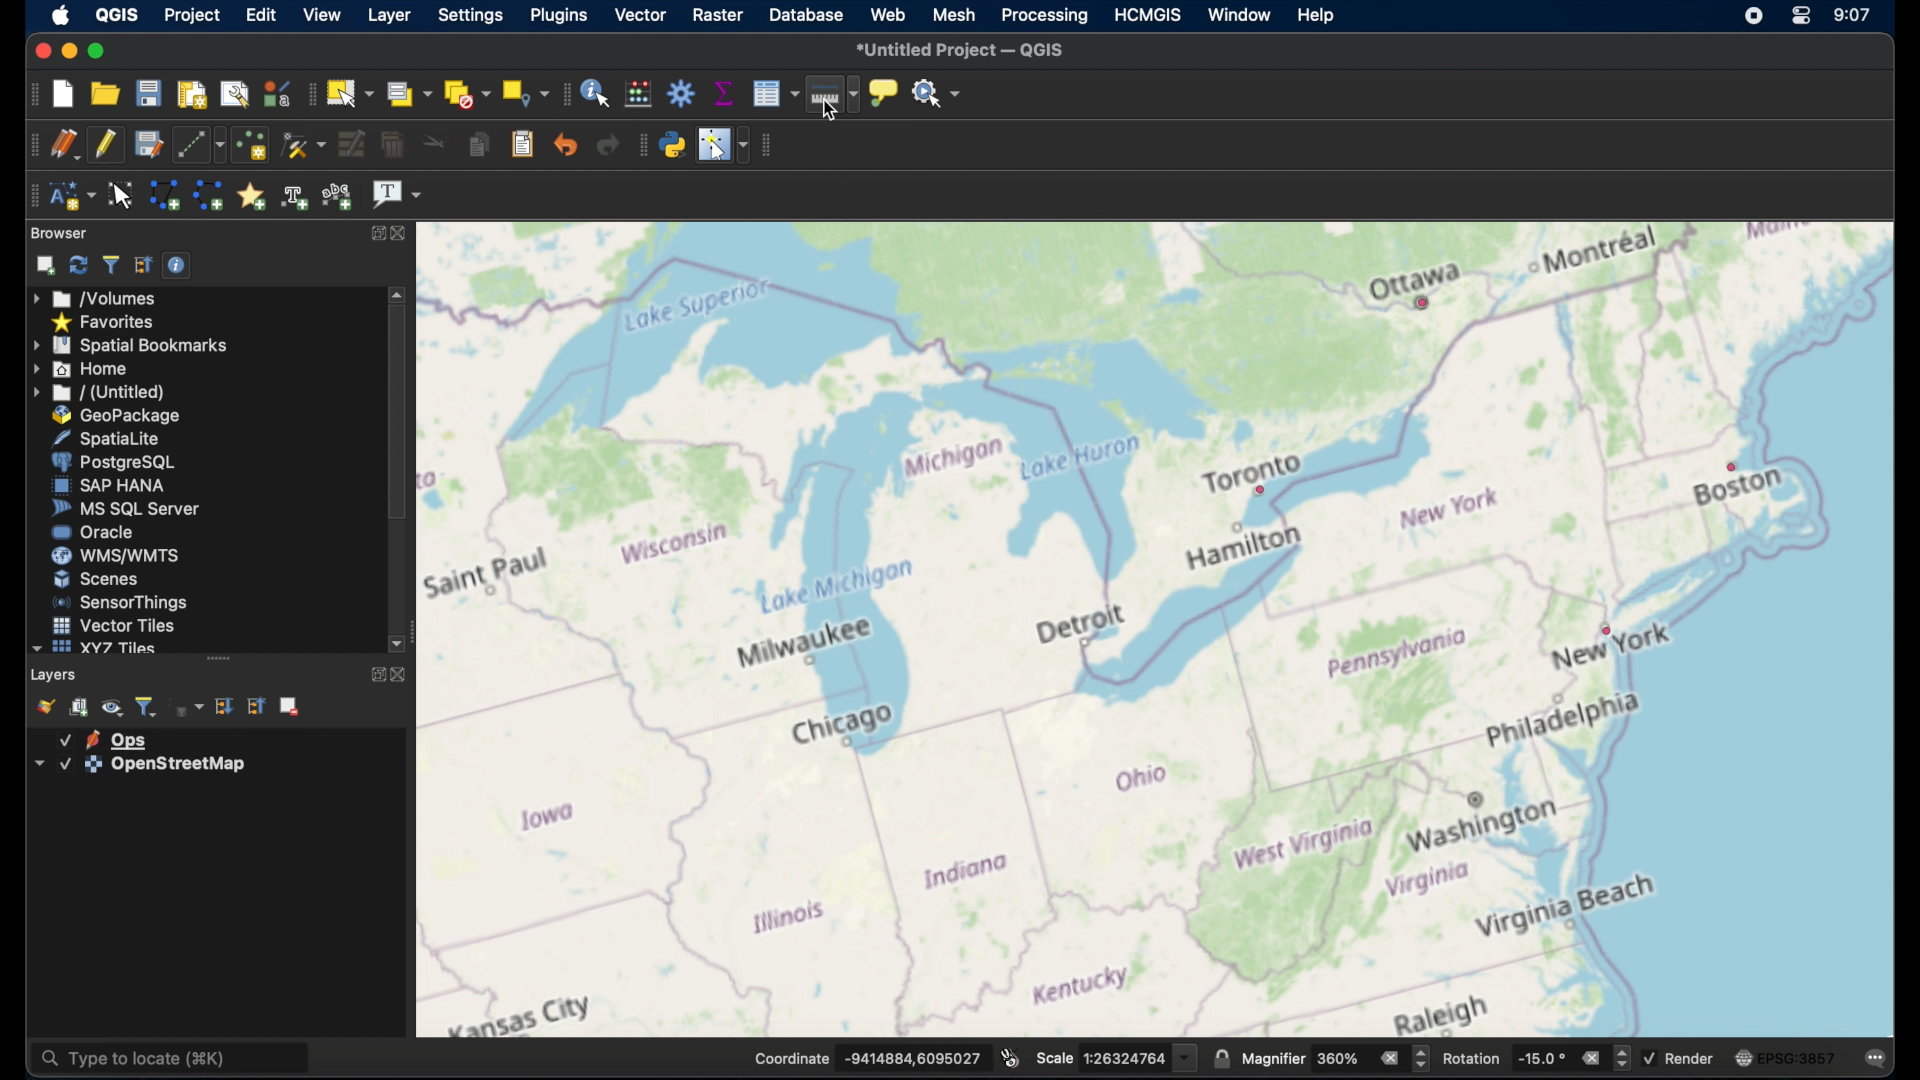  Describe the element at coordinates (523, 93) in the screenshot. I see `select by location` at that location.